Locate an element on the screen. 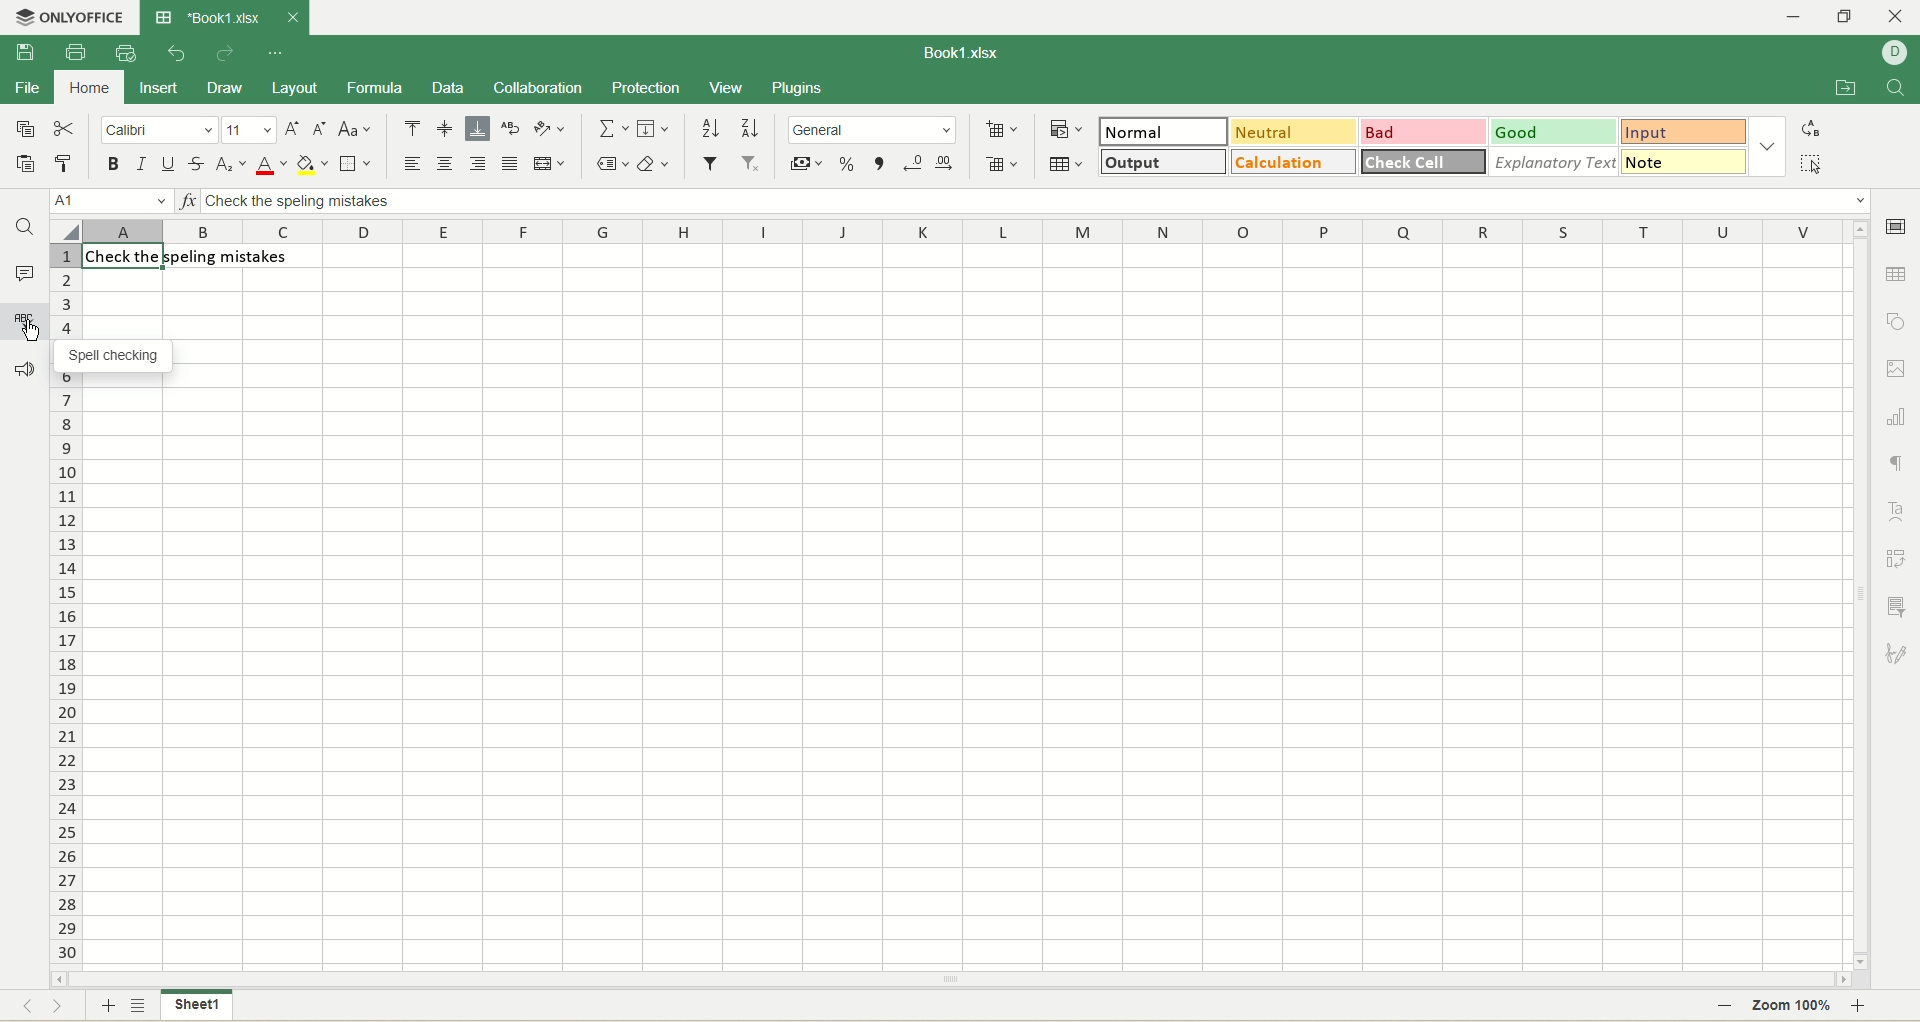 This screenshot has width=1920, height=1022. close is located at coordinates (291, 18).